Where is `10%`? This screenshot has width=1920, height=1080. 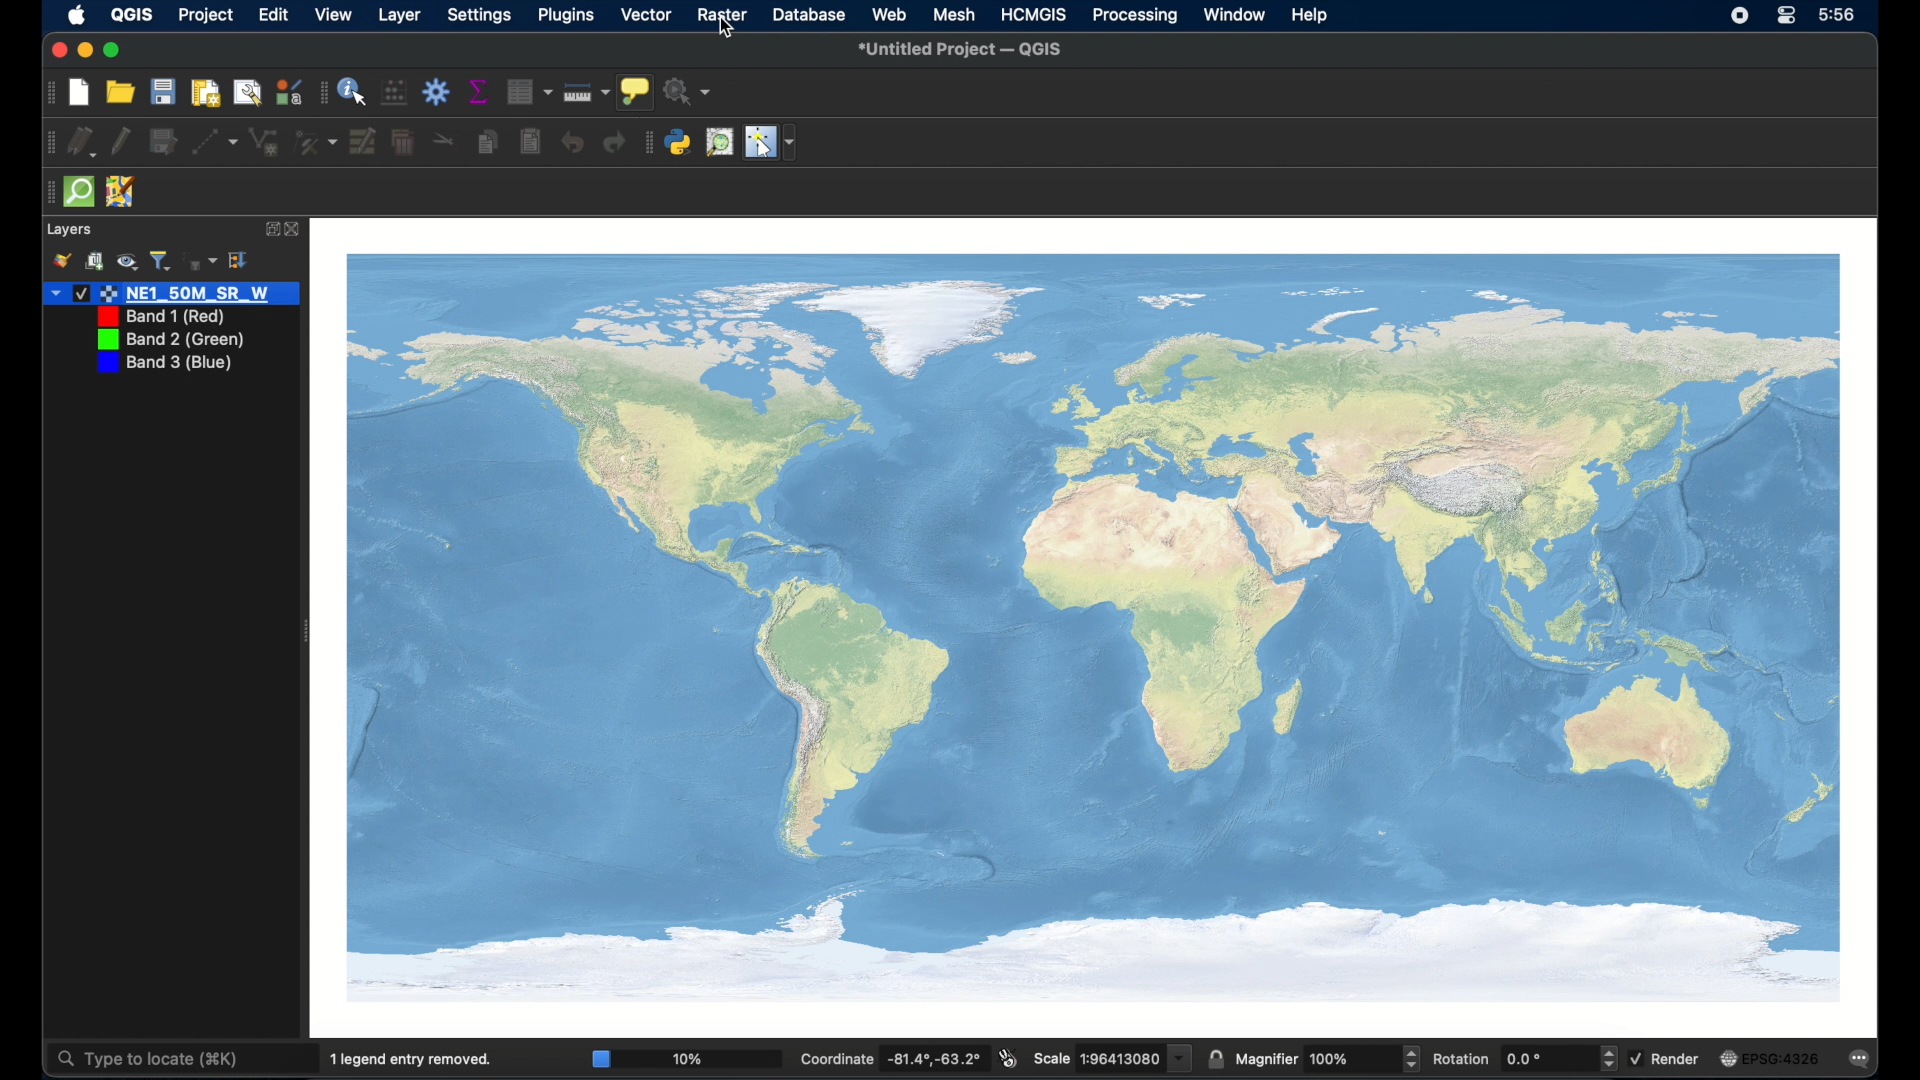
10% is located at coordinates (684, 1058).